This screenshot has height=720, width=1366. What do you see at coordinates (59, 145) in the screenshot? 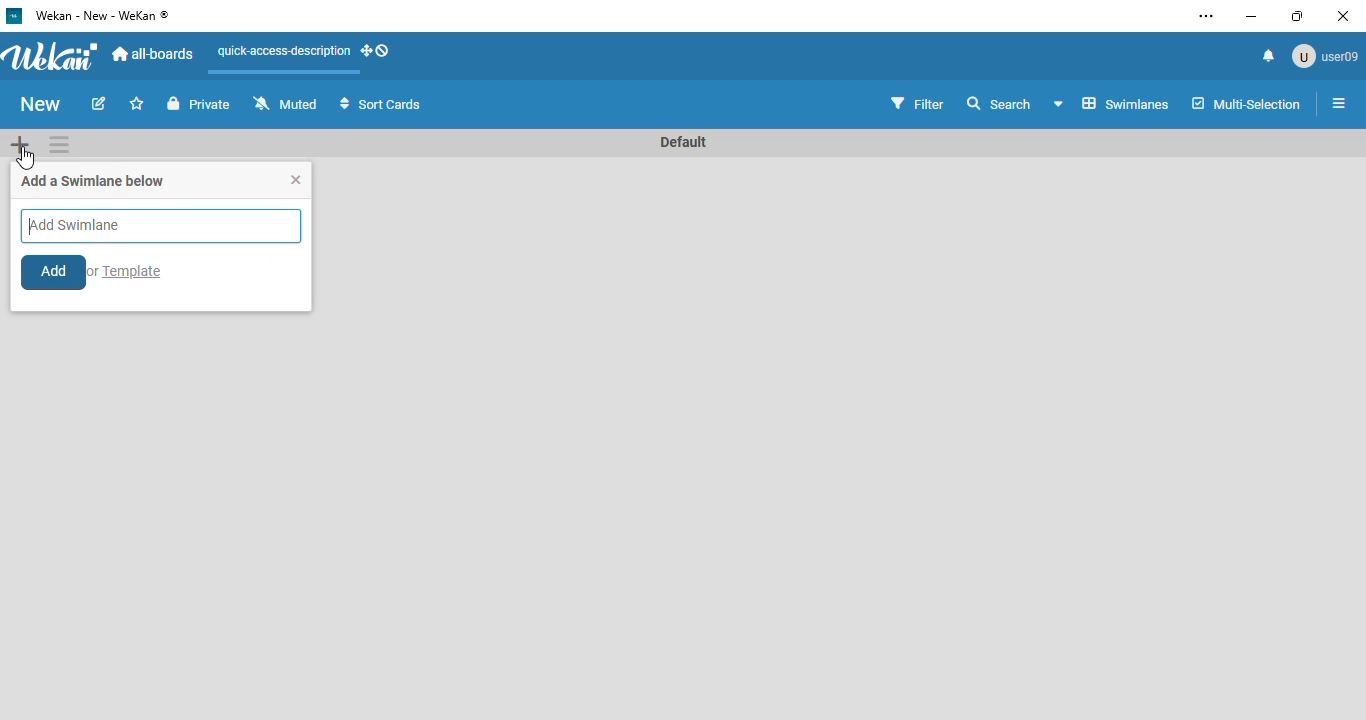
I see `swimlane actions` at bounding box center [59, 145].